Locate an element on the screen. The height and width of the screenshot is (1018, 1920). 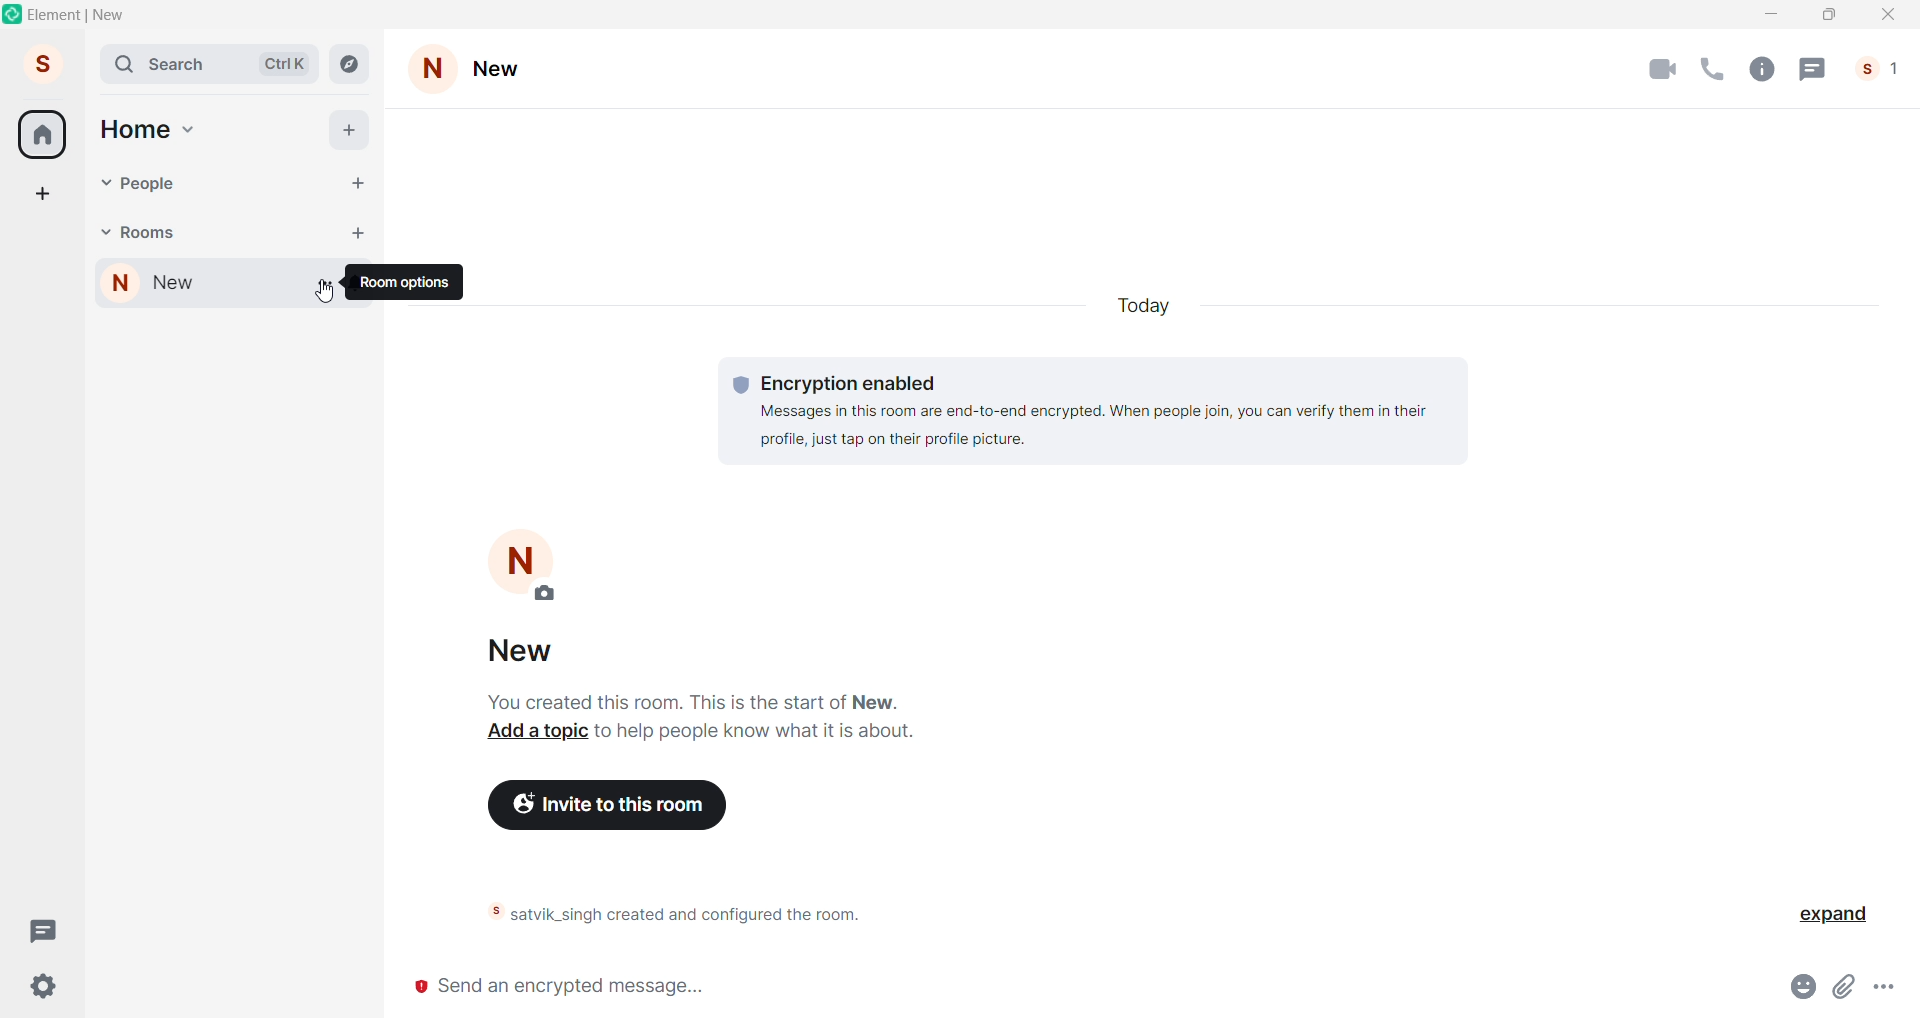
Video is located at coordinates (1663, 70).